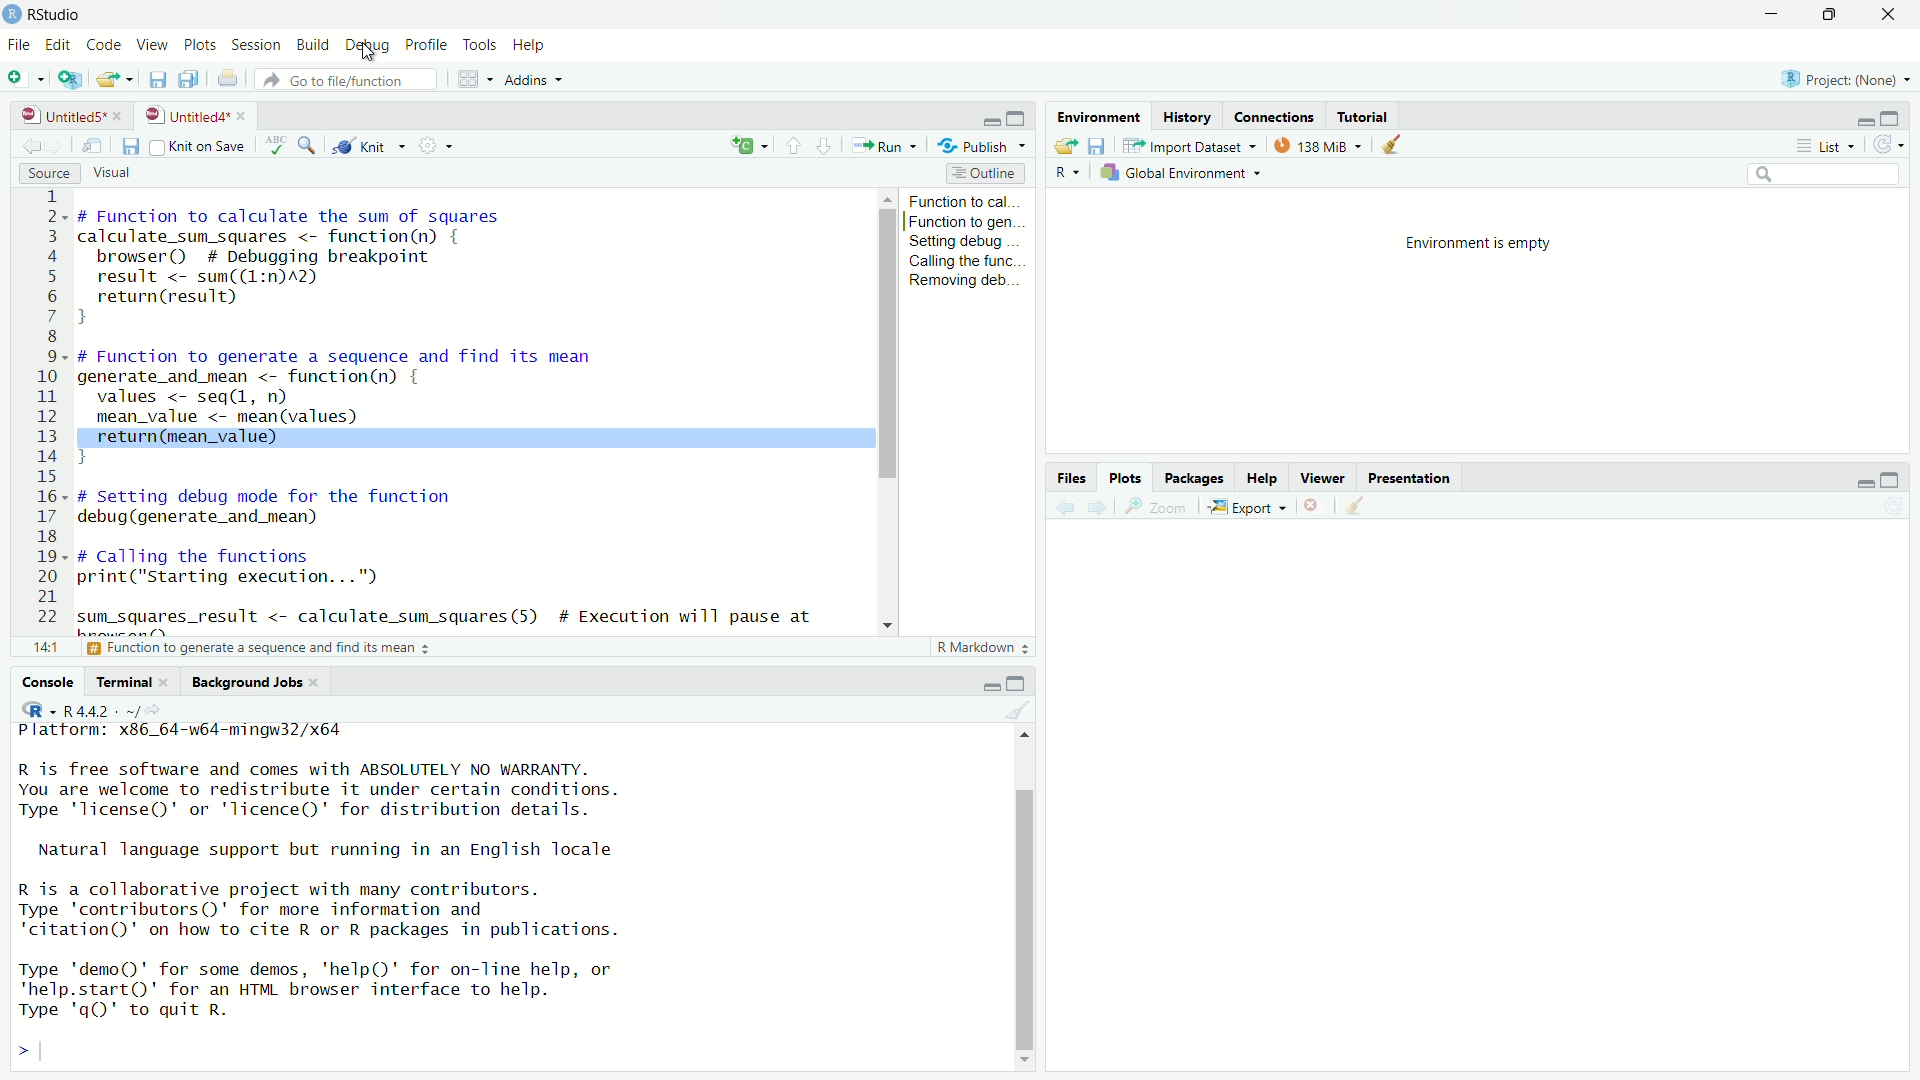 Image resolution: width=1920 pixels, height=1080 pixels. I want to click on profile, so click(423, 43).